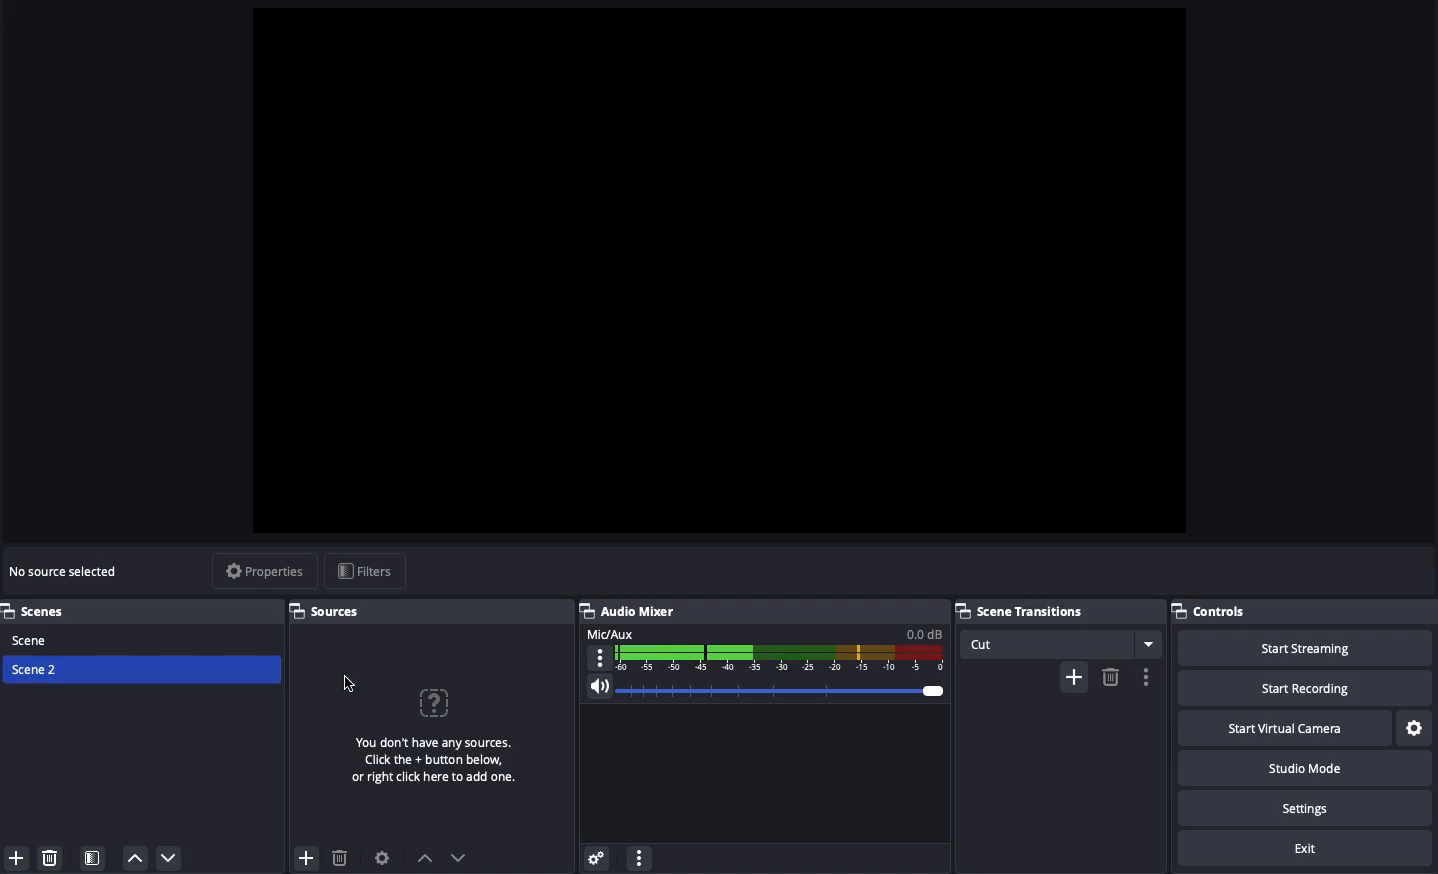 Image resolution: width=1438 pixels, height=874 pixels. Describe the element at coordinates (383, 854) in the screenshot. I see `Sources preference` at that location.